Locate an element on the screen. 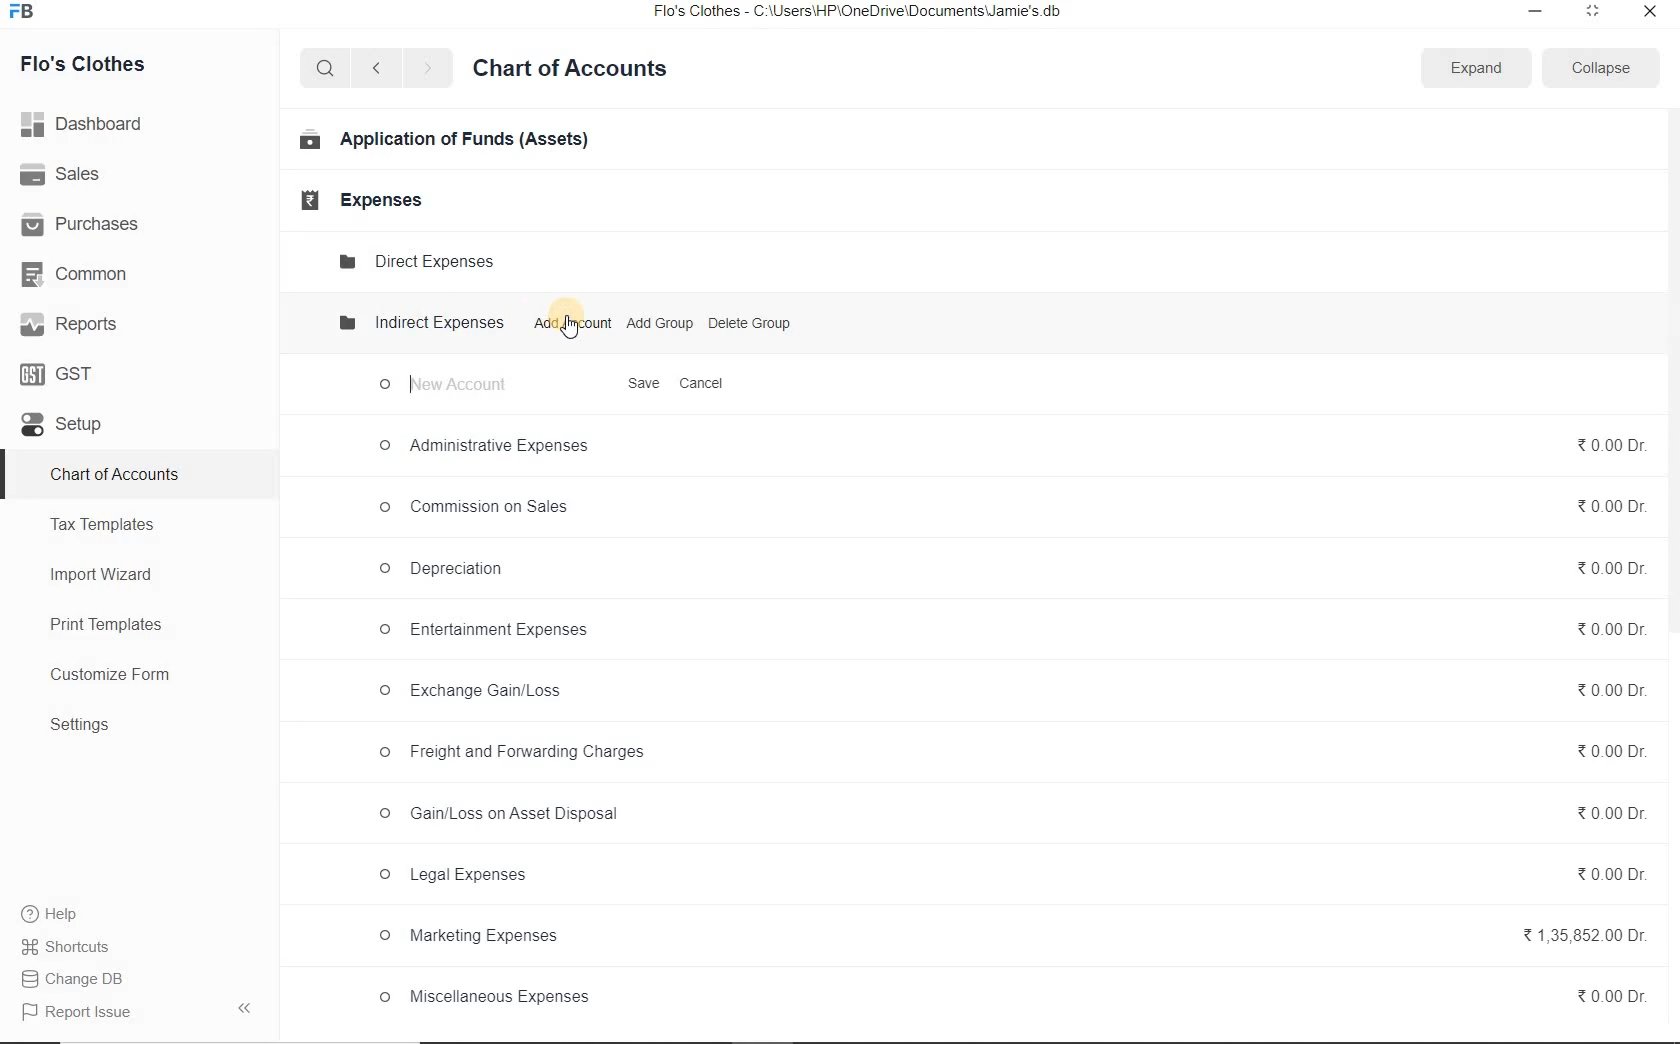  Save is located at coordinates (640, 386).